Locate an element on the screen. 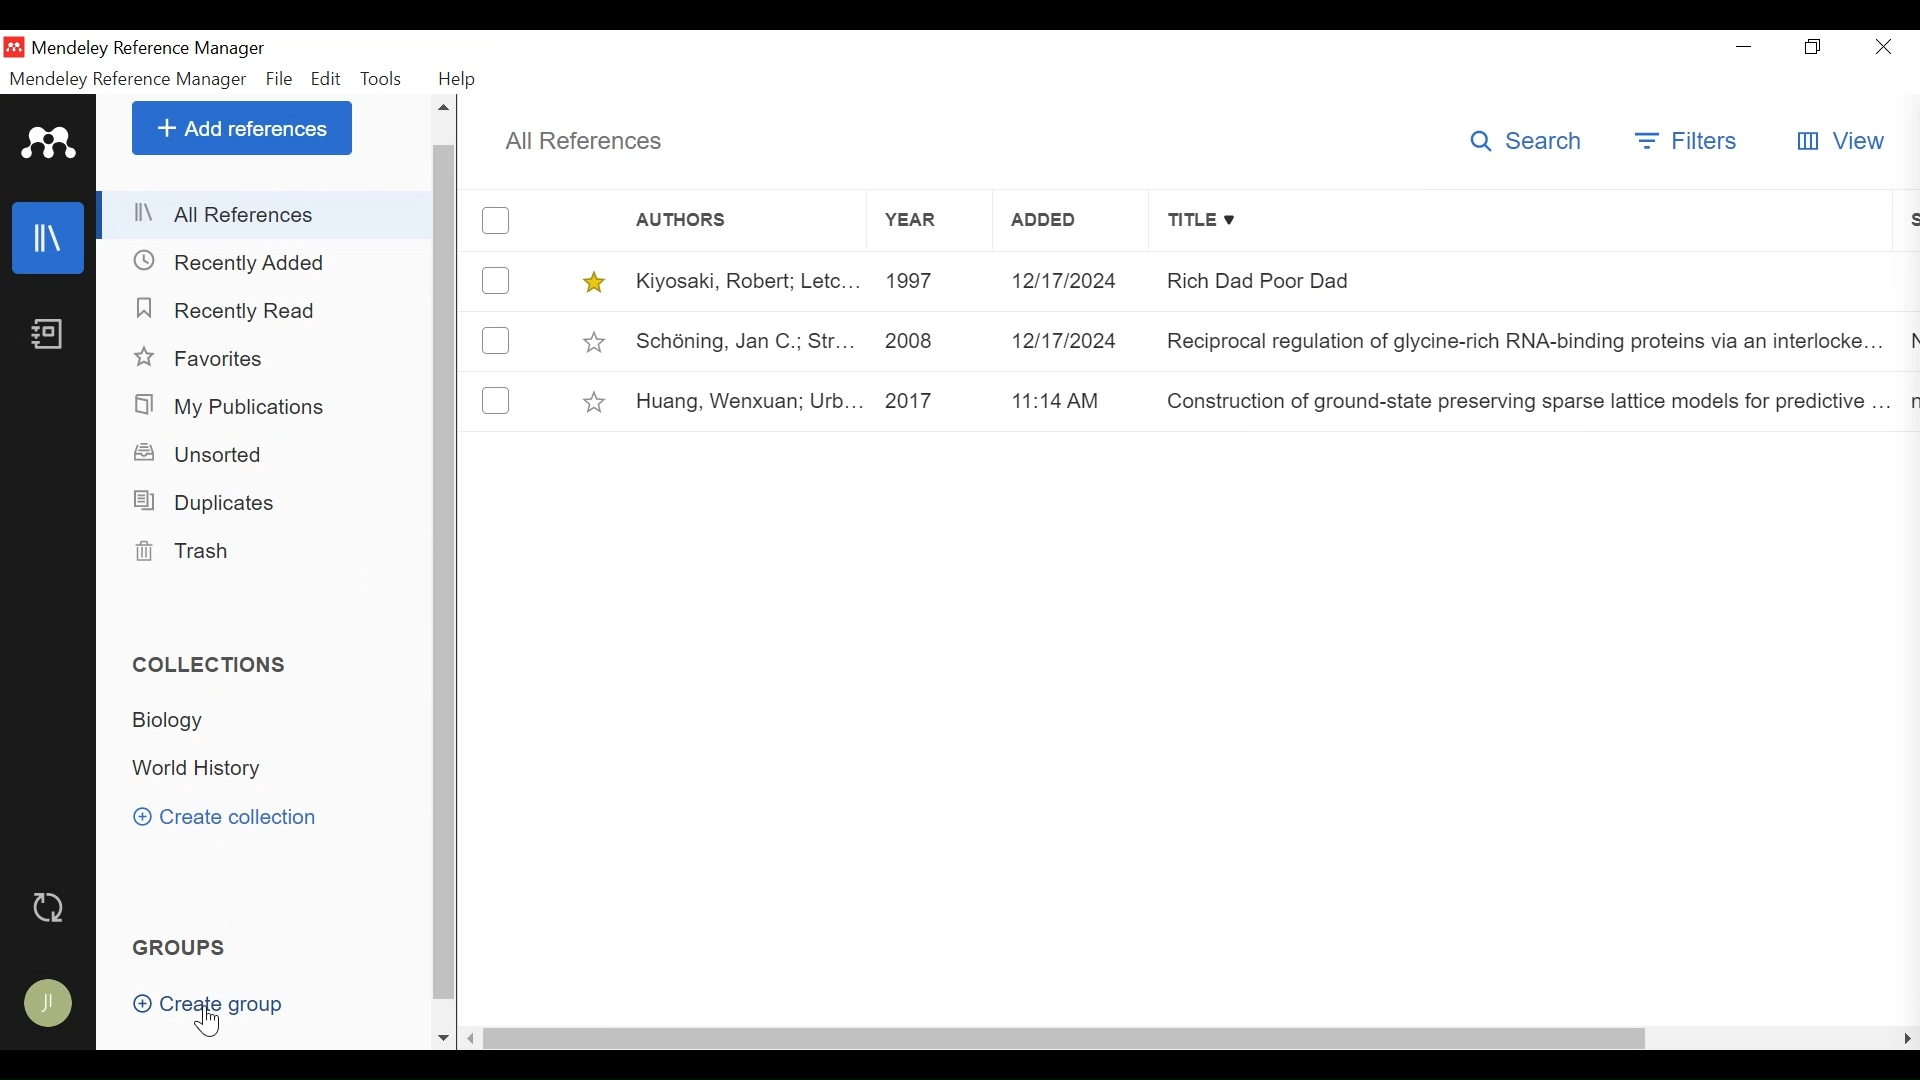  Edit is located at coordinates (325, 79).